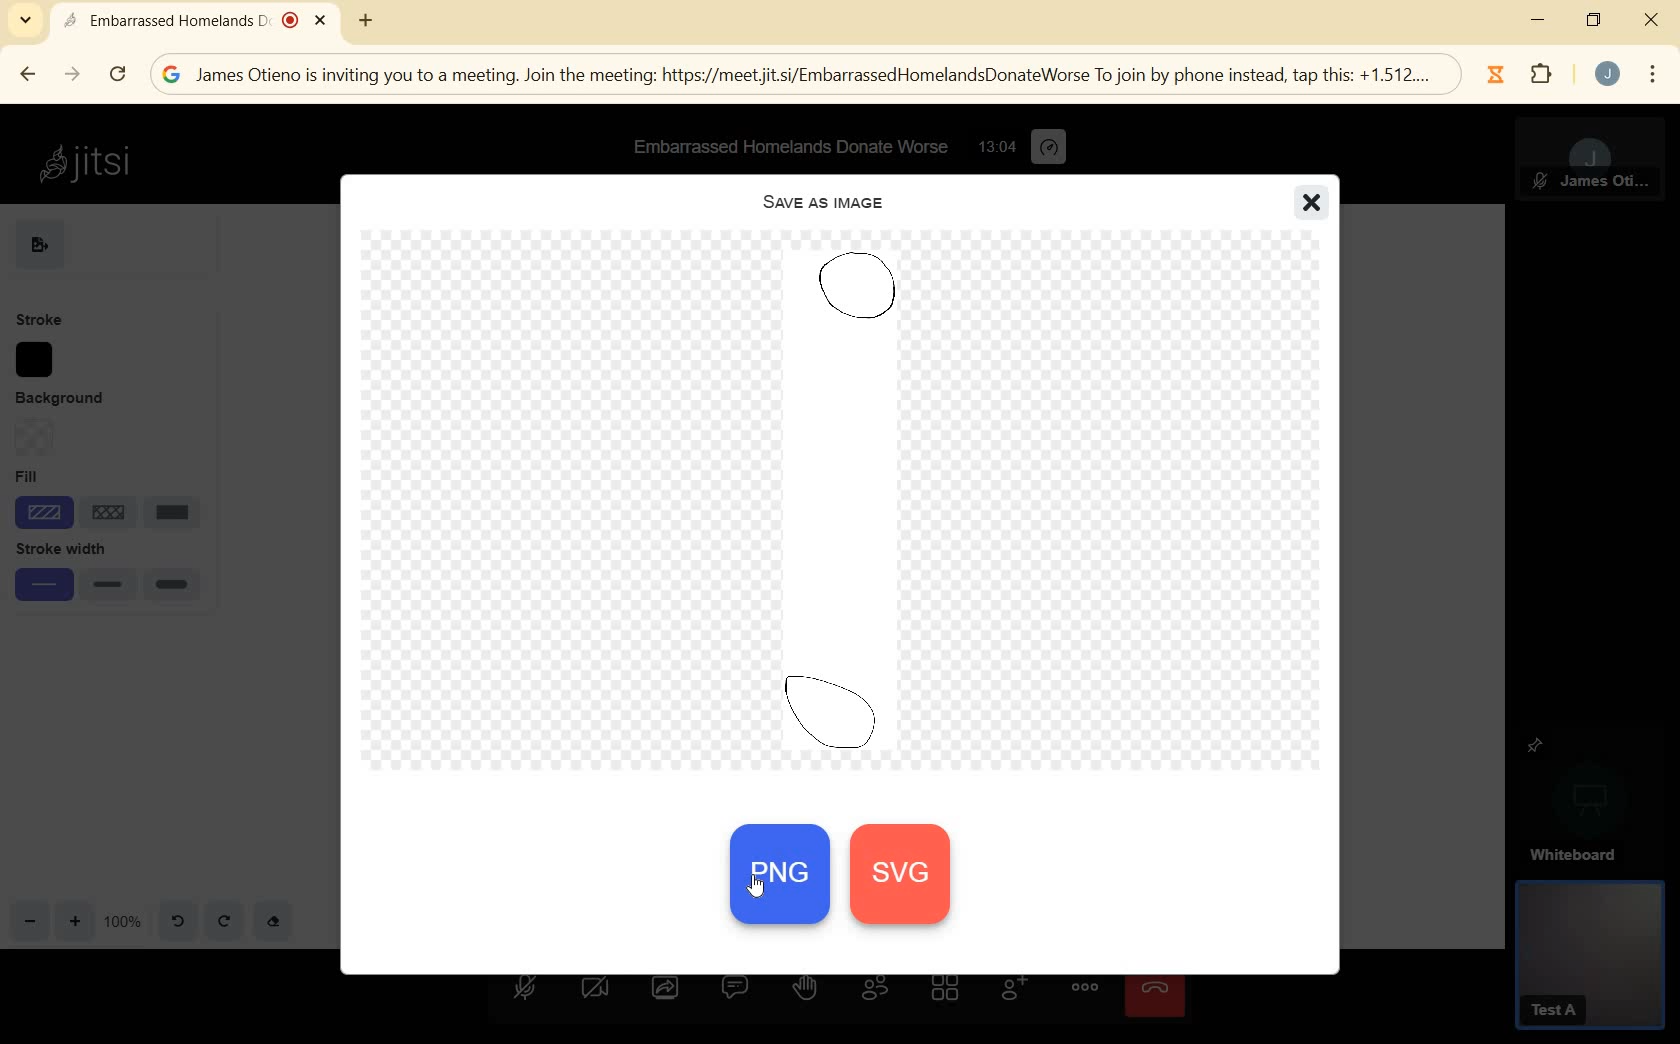 This screenshot has width=1680, height=1044. I want to click on PNG, so click(780, 881).